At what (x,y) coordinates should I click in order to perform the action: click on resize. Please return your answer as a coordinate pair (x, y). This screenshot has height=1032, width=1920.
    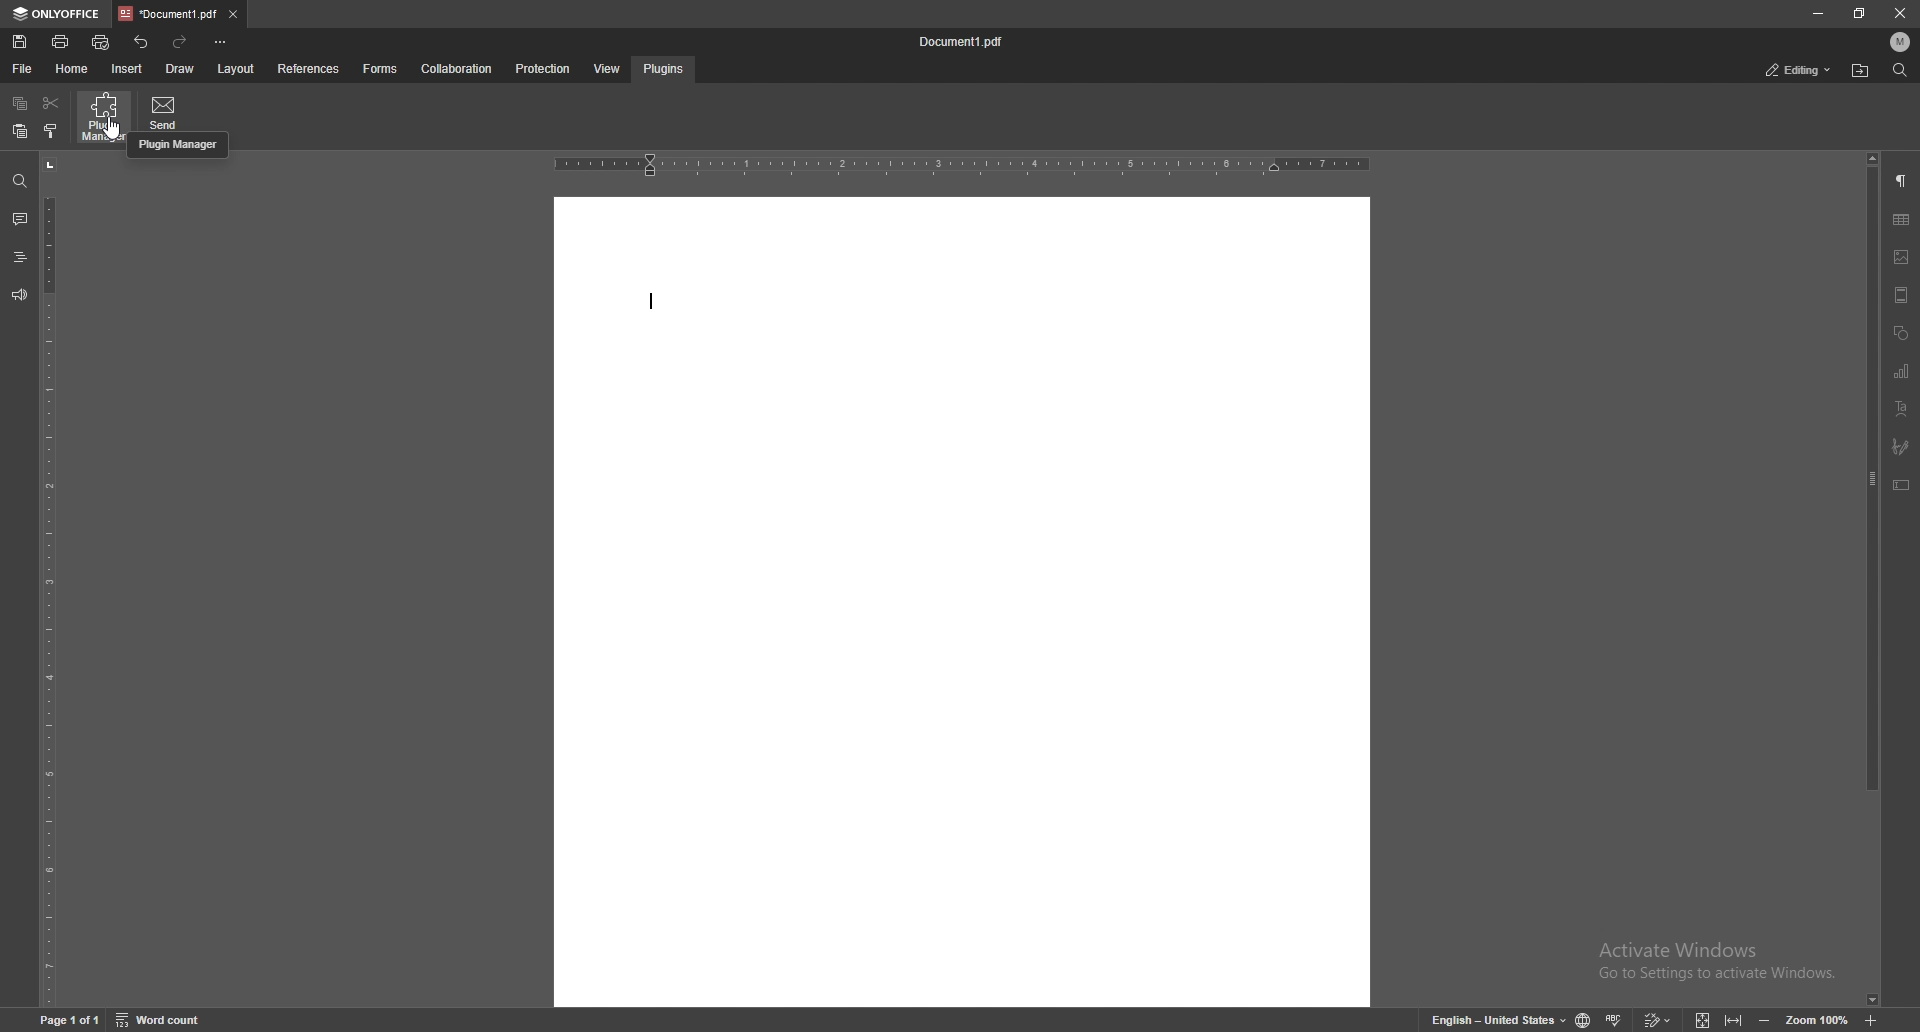
    Looking at the image, I should click on (1859, 13).